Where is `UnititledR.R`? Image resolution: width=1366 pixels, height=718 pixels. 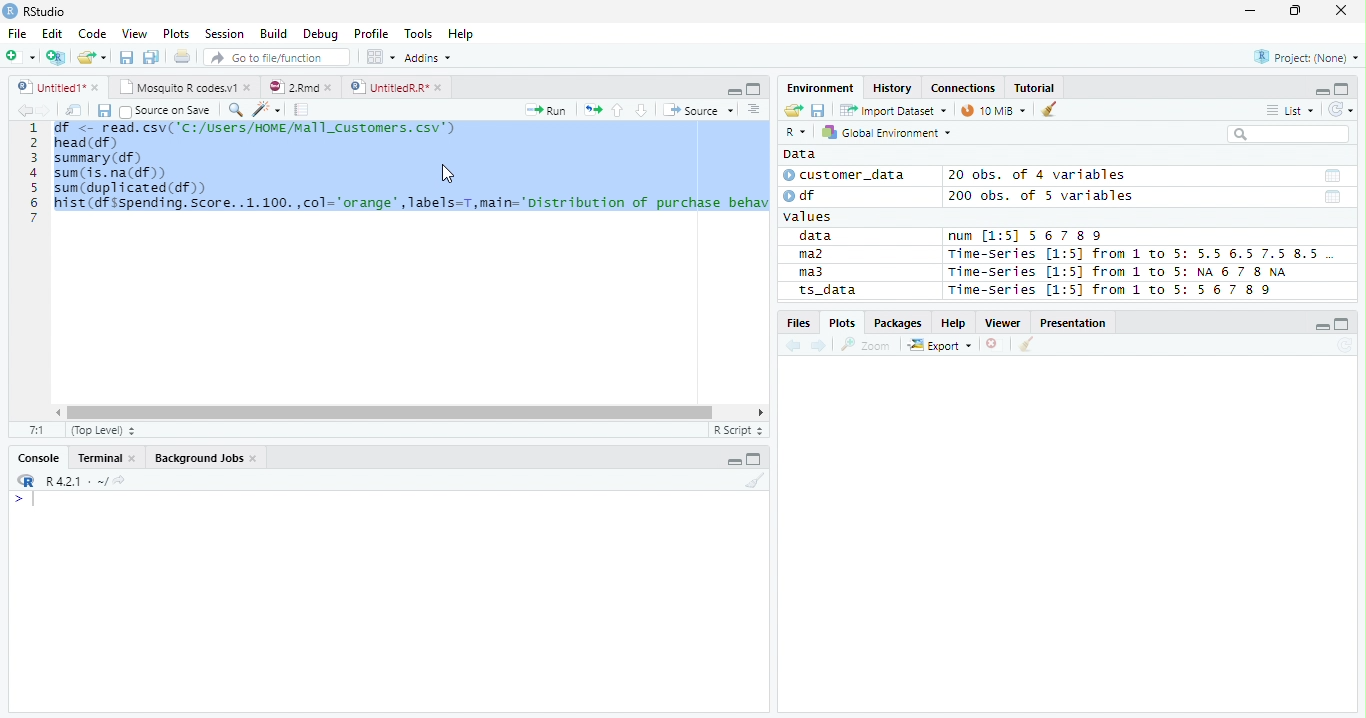
UnititledR.R is located at coordinates (398, 88).